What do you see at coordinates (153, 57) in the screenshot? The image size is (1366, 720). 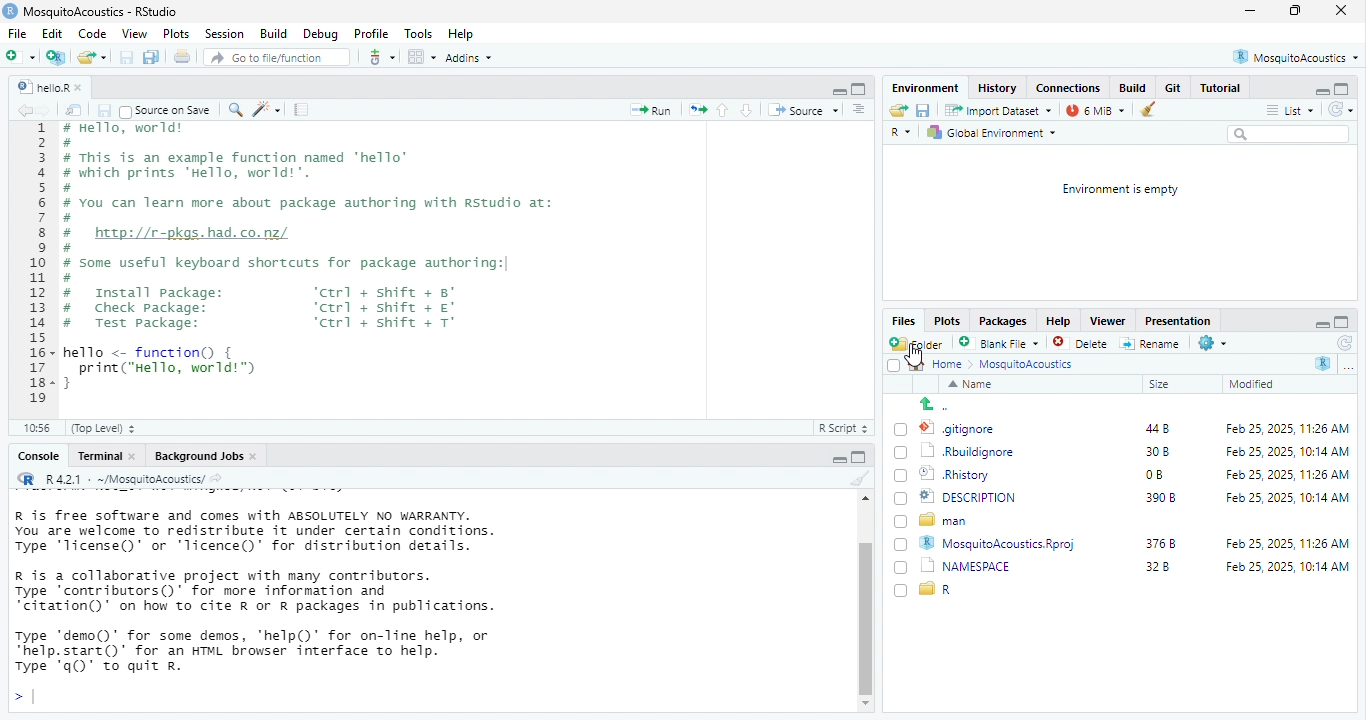 I see `save all open document` at bounding box center [153, 57].